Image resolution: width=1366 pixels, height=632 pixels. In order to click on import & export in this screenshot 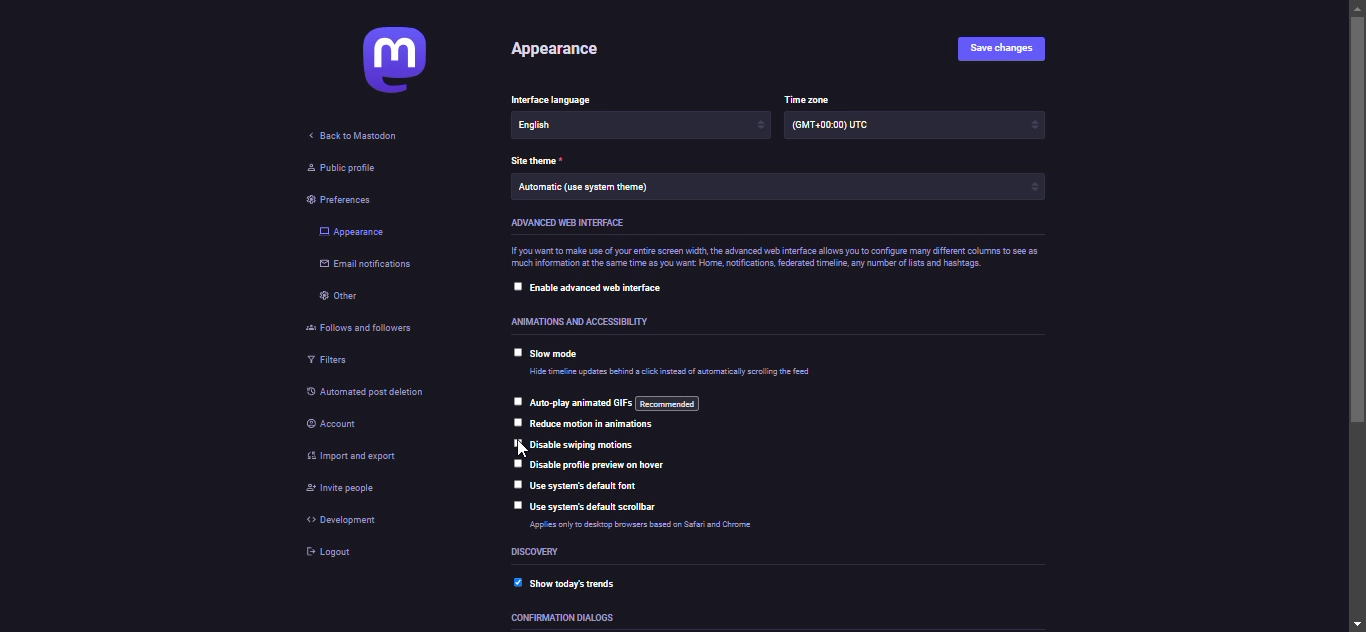, I will do `click(356, 455)`.